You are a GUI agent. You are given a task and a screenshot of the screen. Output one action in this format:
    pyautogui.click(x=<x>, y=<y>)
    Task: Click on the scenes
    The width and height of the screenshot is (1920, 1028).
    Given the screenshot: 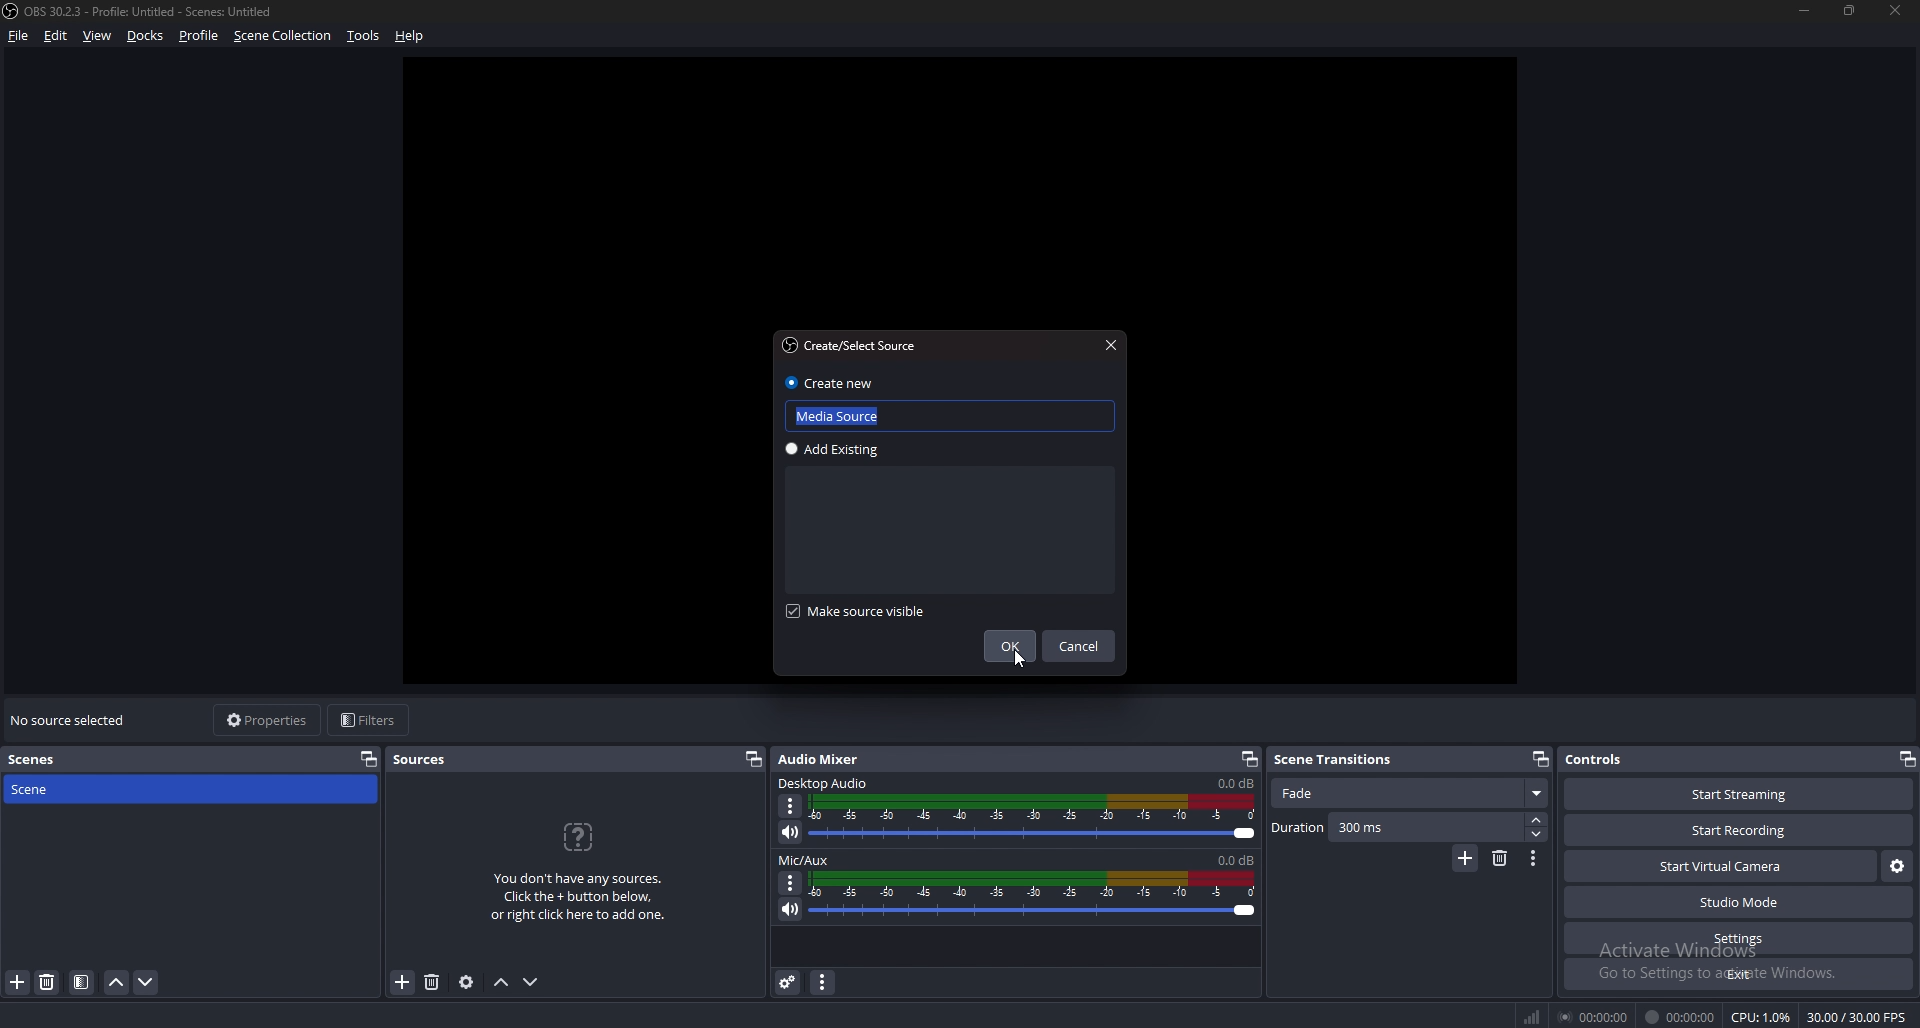 What is the action you would take?
    pyautogui.click(x=42, y=758)
    